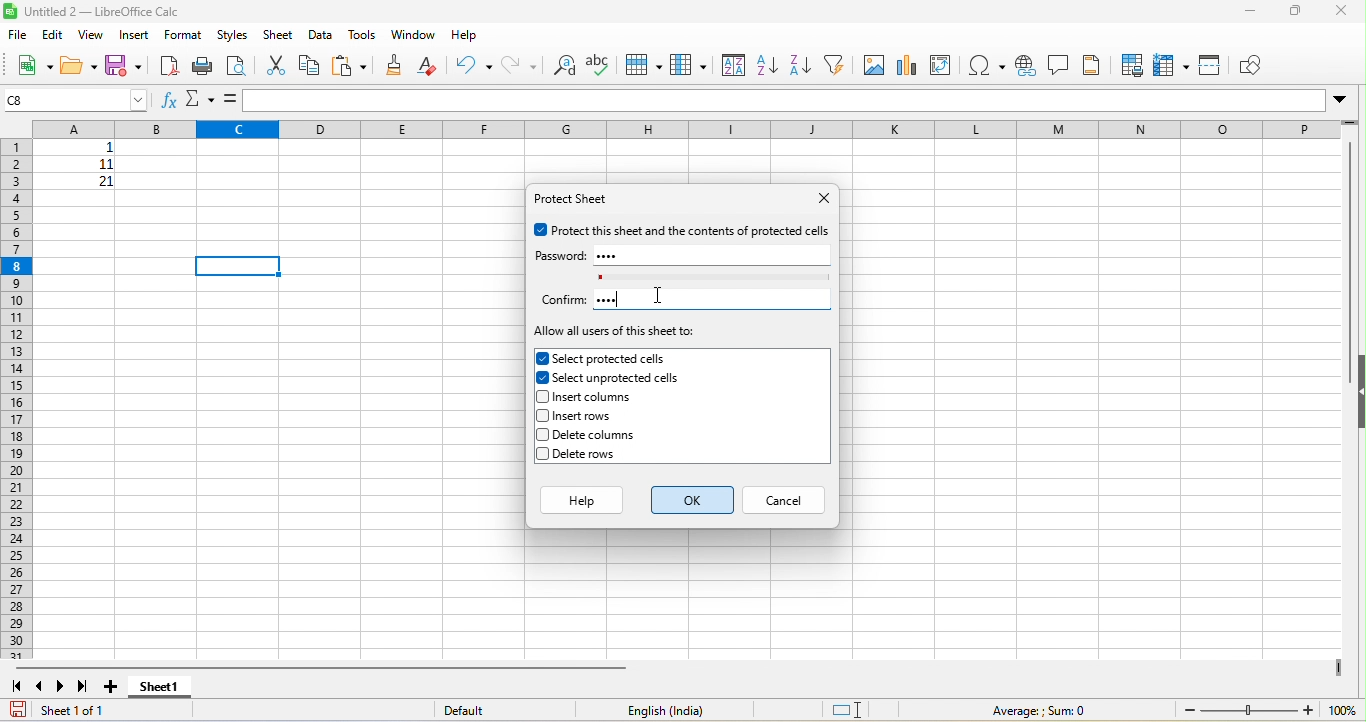  Describe the element at coordinates (617, 333) in the screenshot. I see `allow all users of this sheet to` at that location.